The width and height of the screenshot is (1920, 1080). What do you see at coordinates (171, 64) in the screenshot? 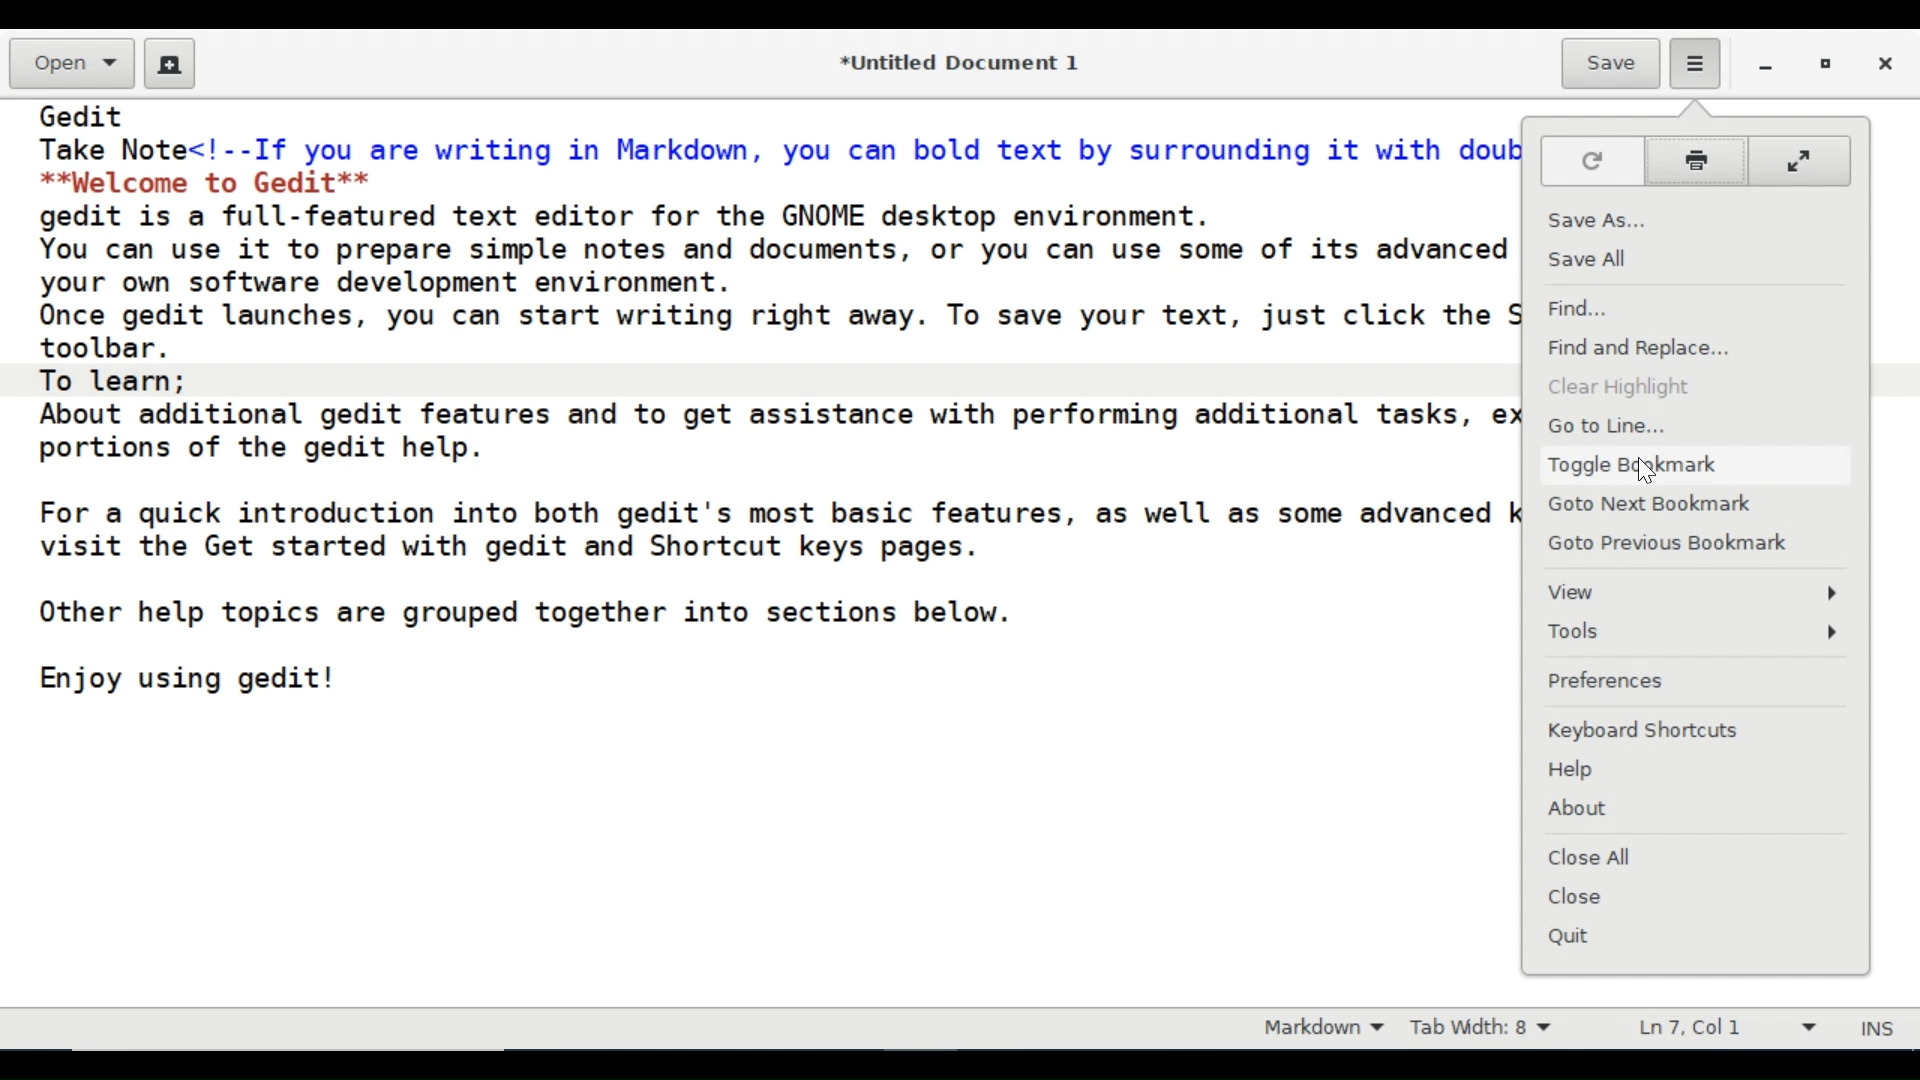
I see `Create a new document` at bounding box center [171, 64].